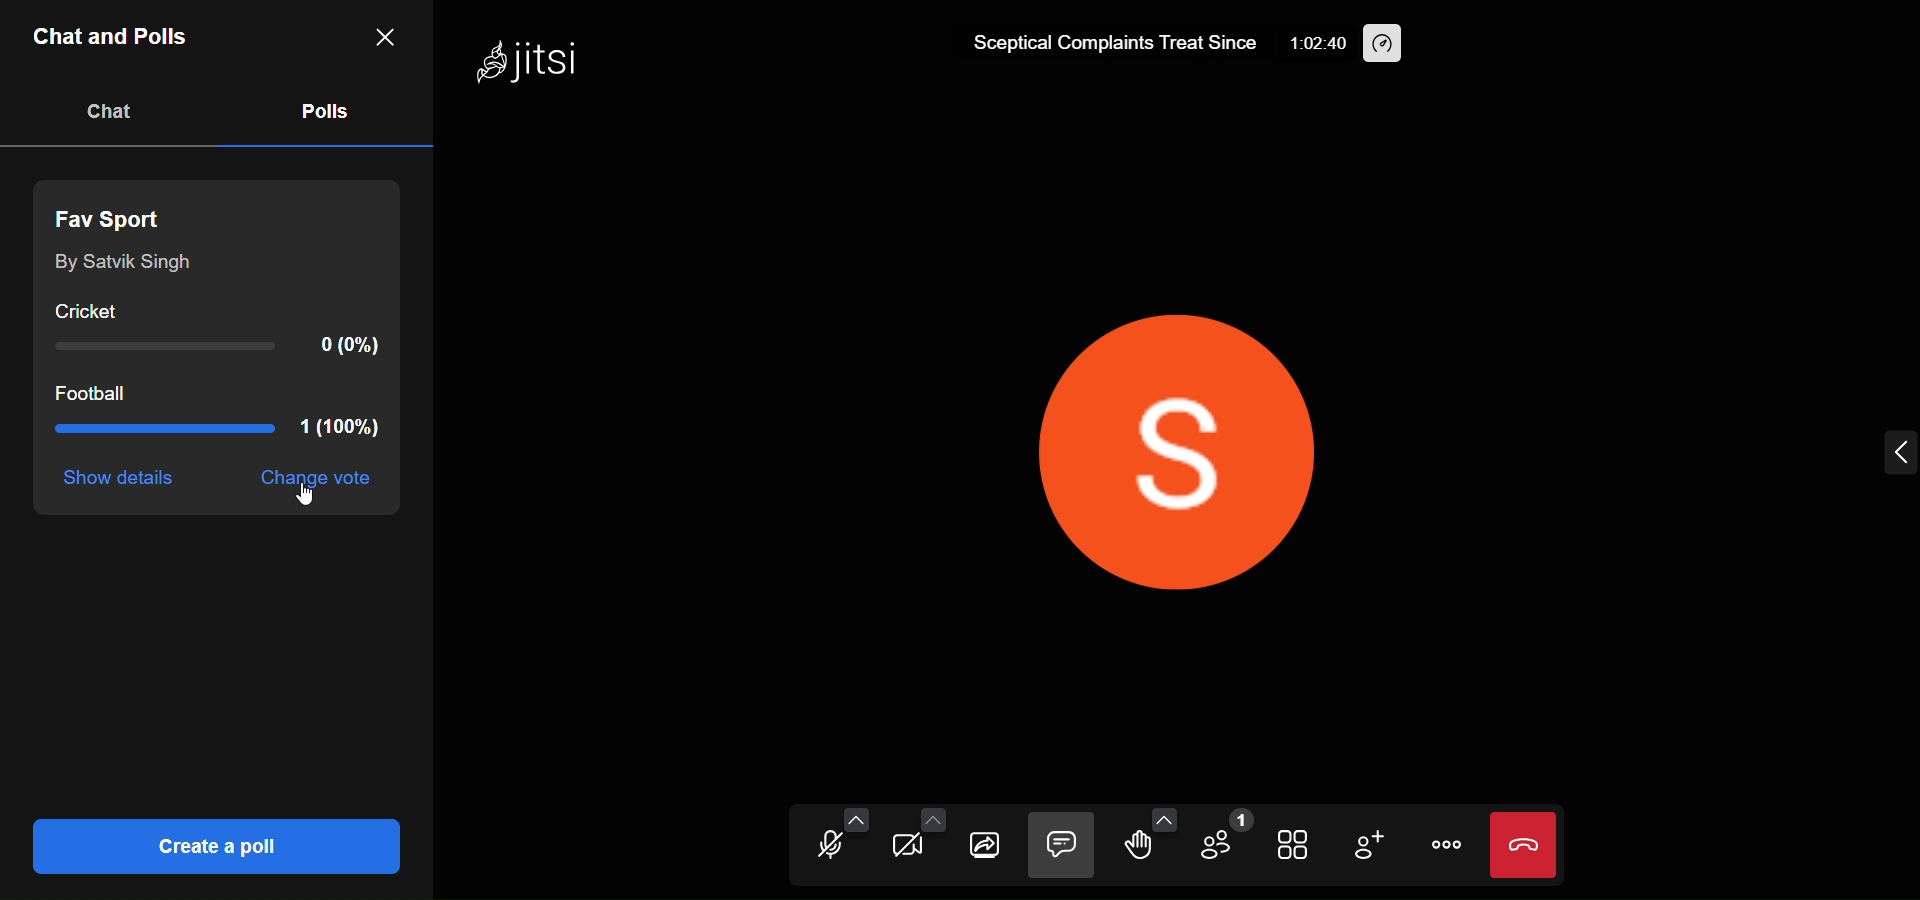 This screenshot has height=900, width=1920. What do you see at coordinates (121, 480) in the screenshot?
I see `show details` at bounding box center [121, 480].